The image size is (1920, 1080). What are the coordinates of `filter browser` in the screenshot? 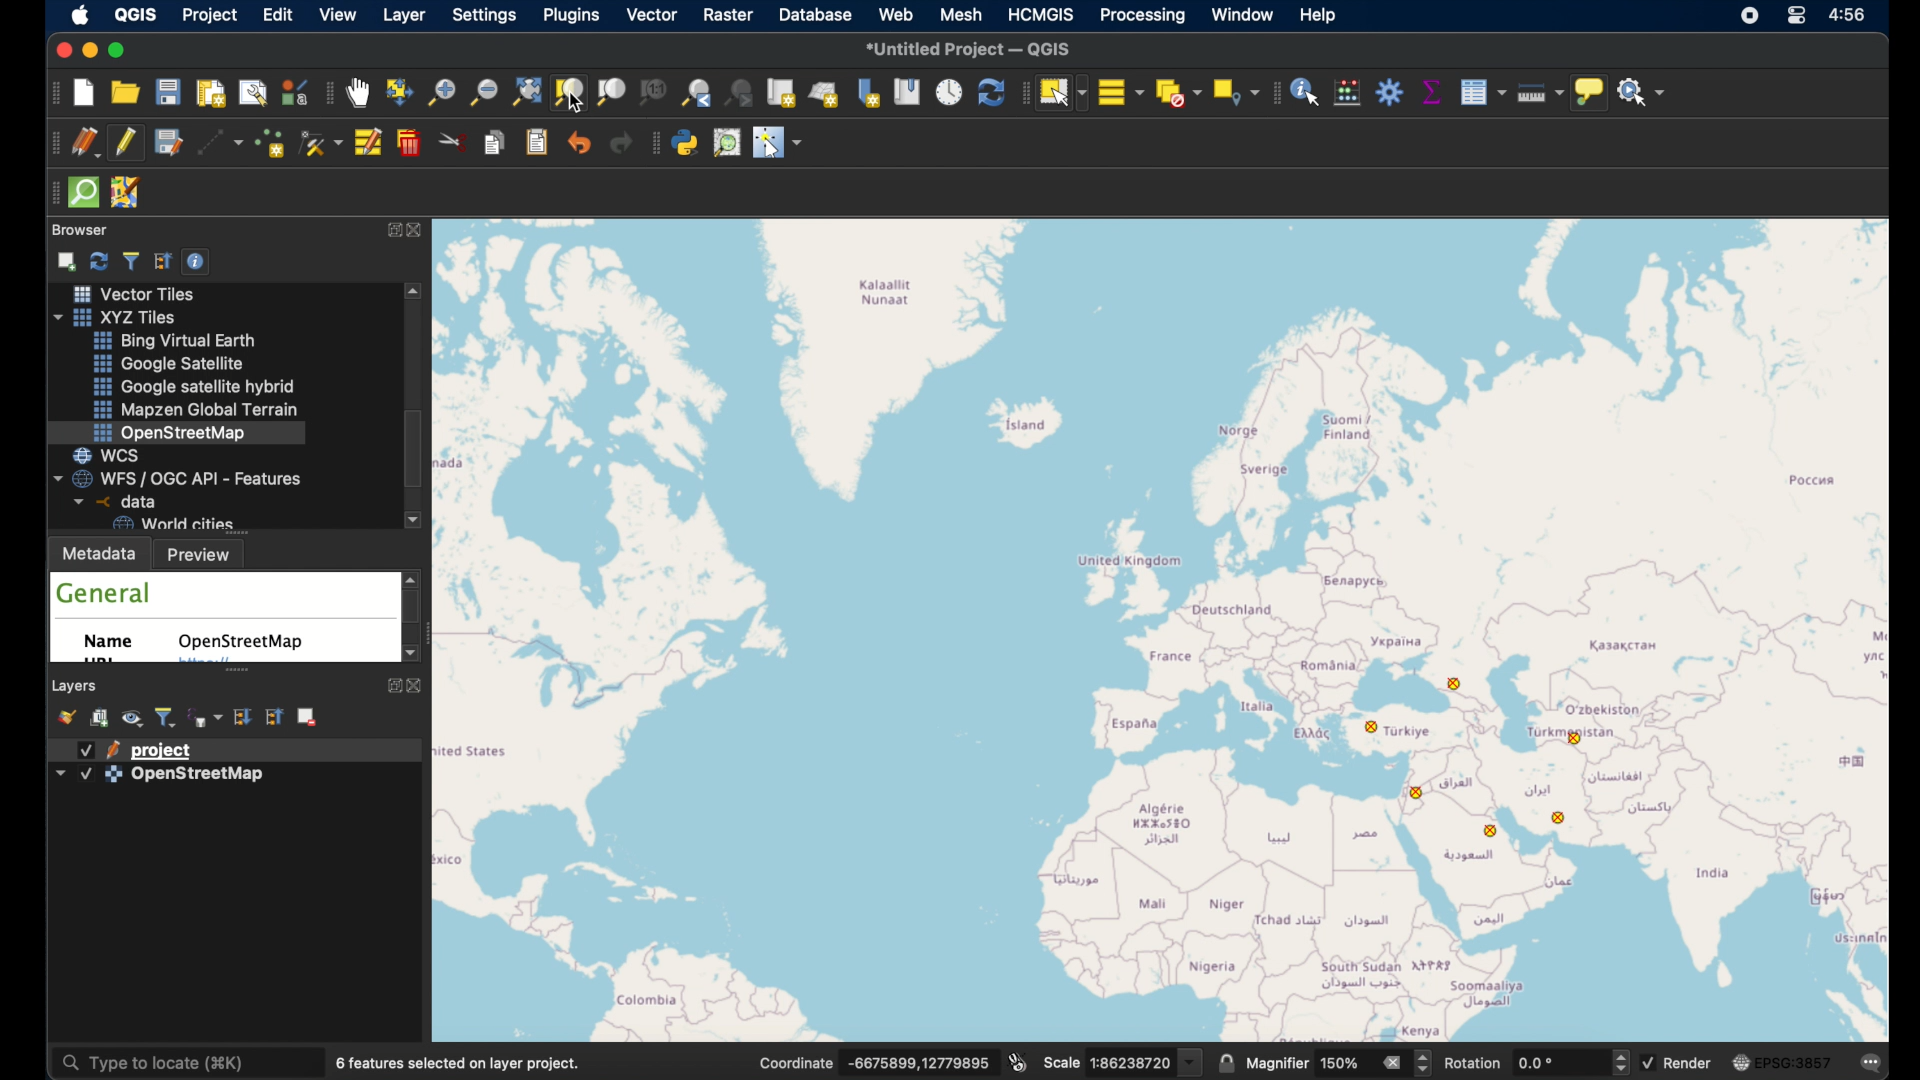 It's located at (130, 258).